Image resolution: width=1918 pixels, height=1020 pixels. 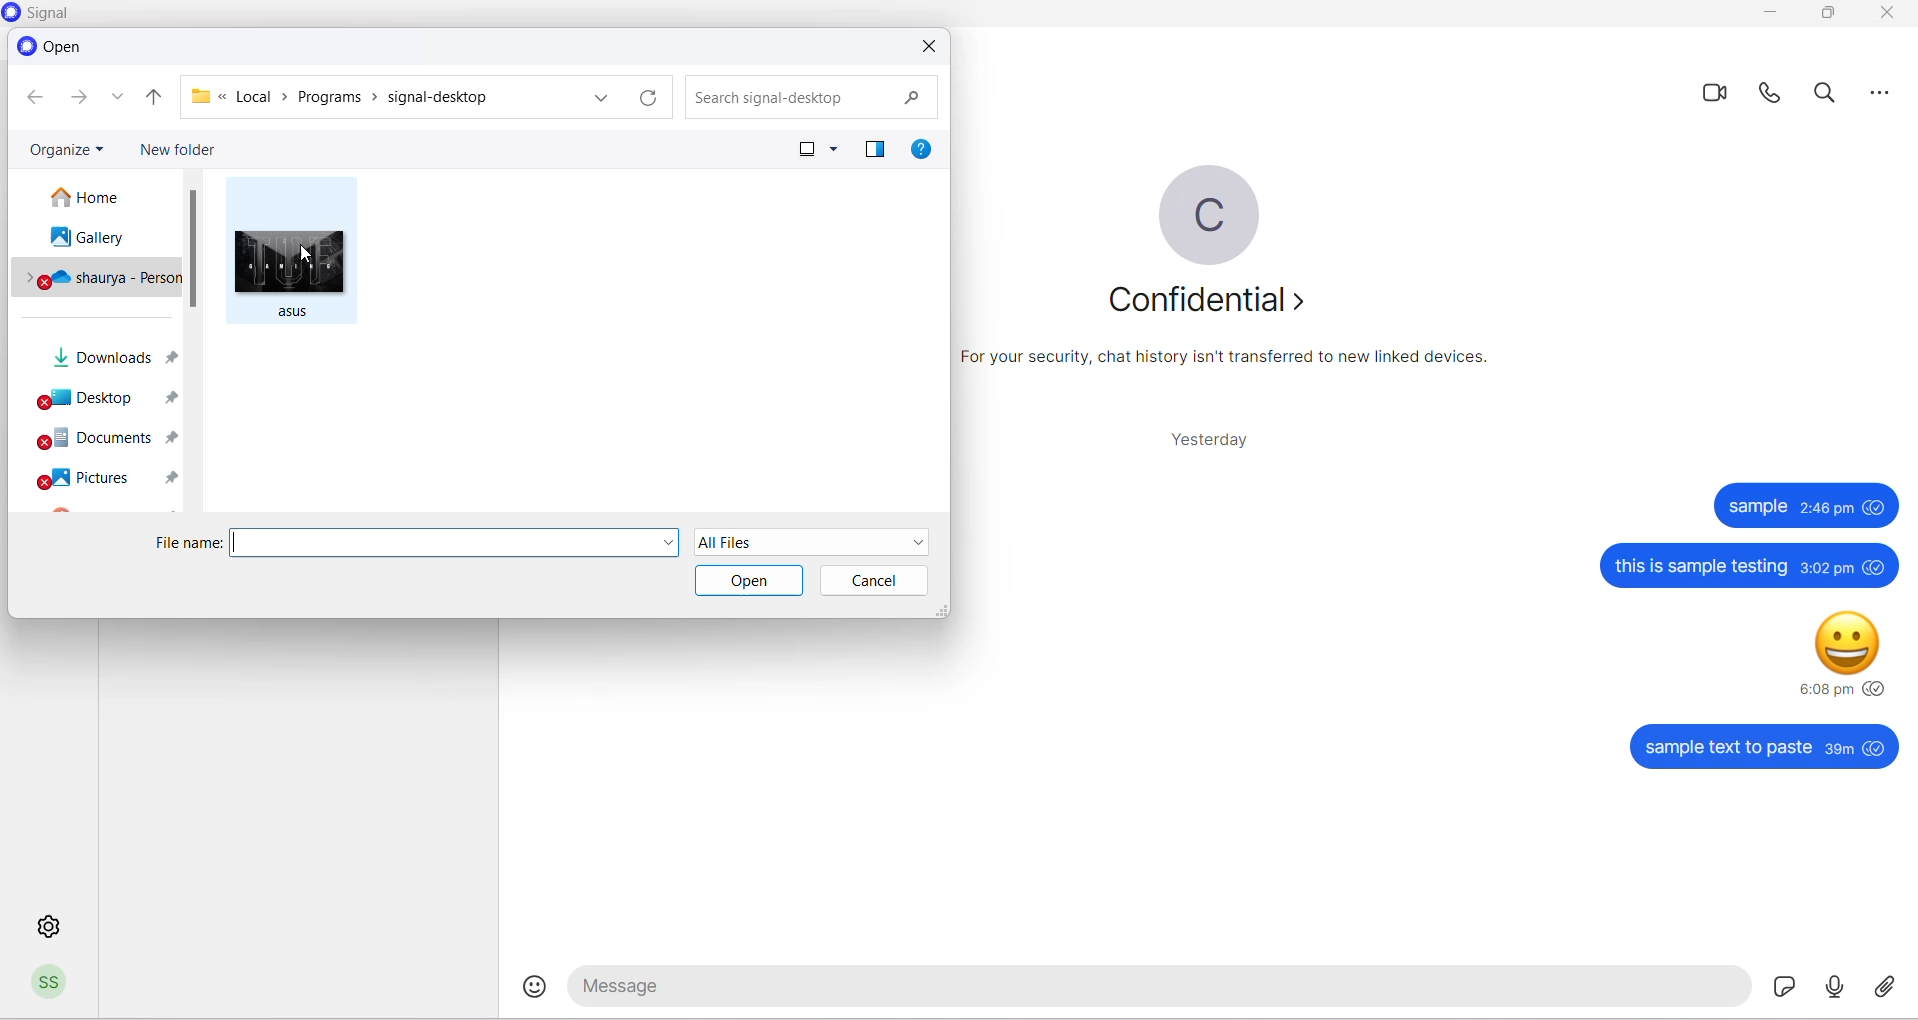 I want to click on home, so click(x=98, y=197).